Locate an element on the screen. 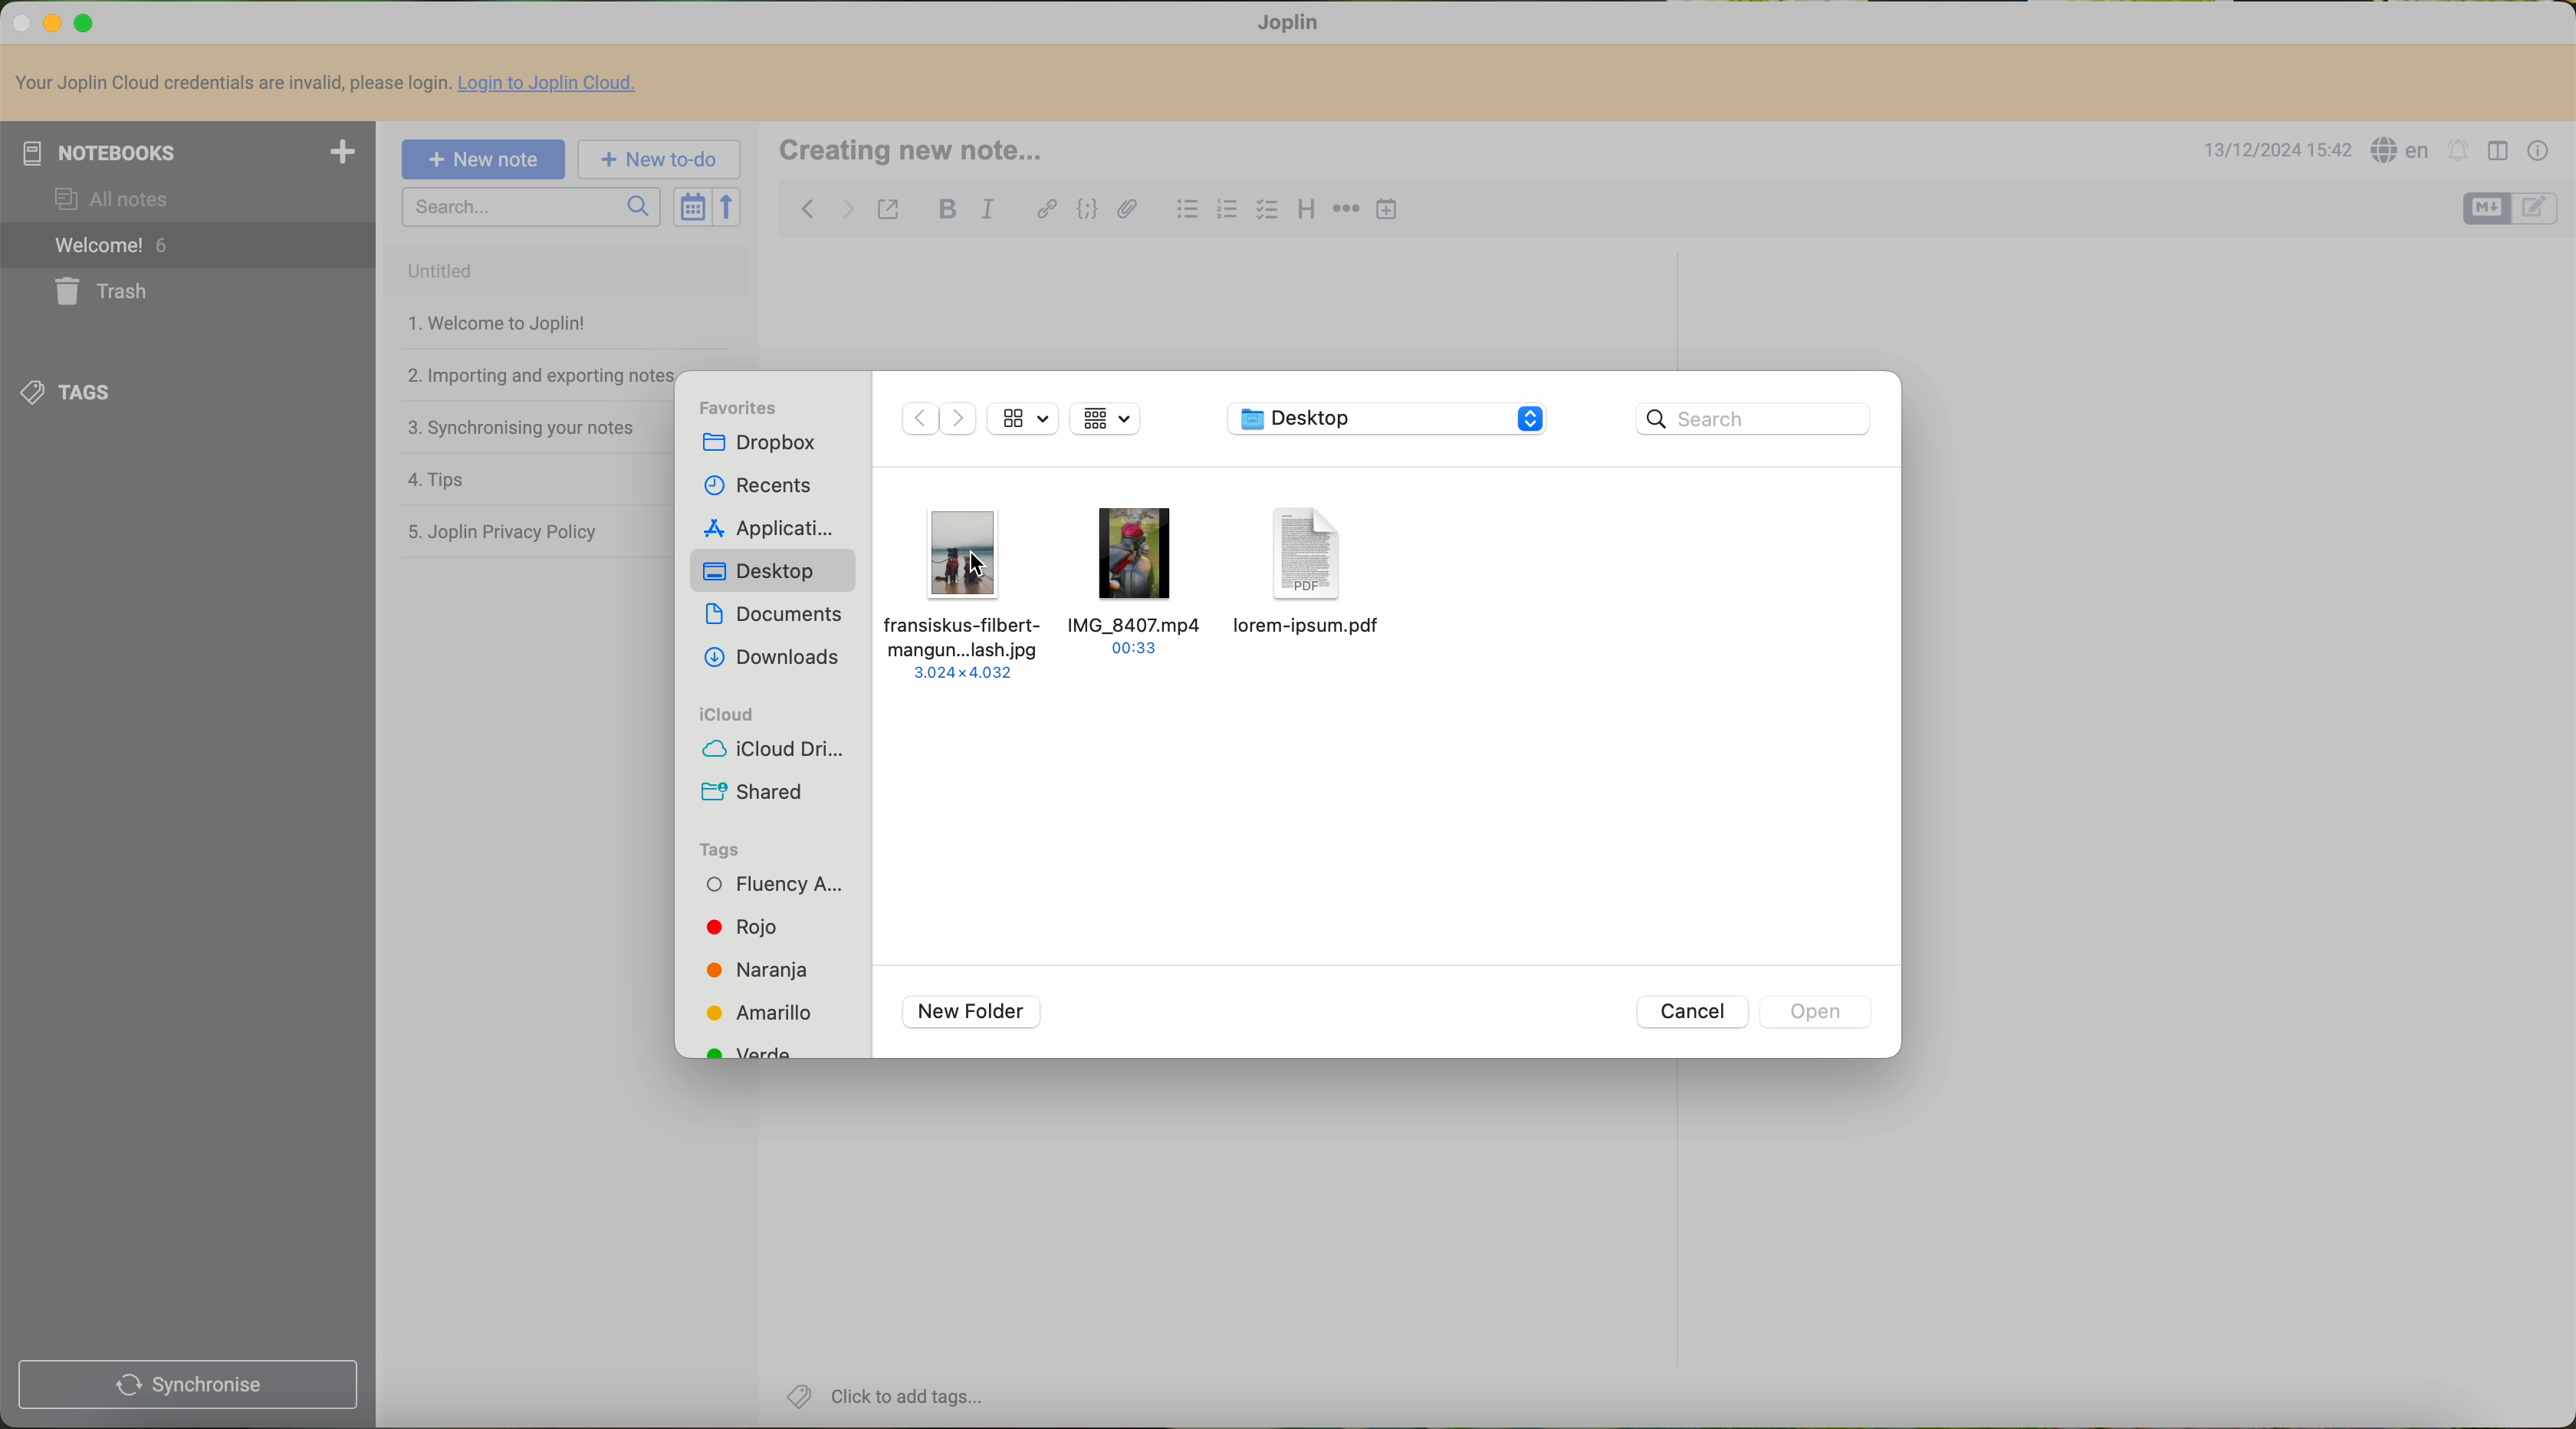 Image resolution: width=2576 pixels, height=1429 pixels. toggle editors is located at coordinates (2487, 209).